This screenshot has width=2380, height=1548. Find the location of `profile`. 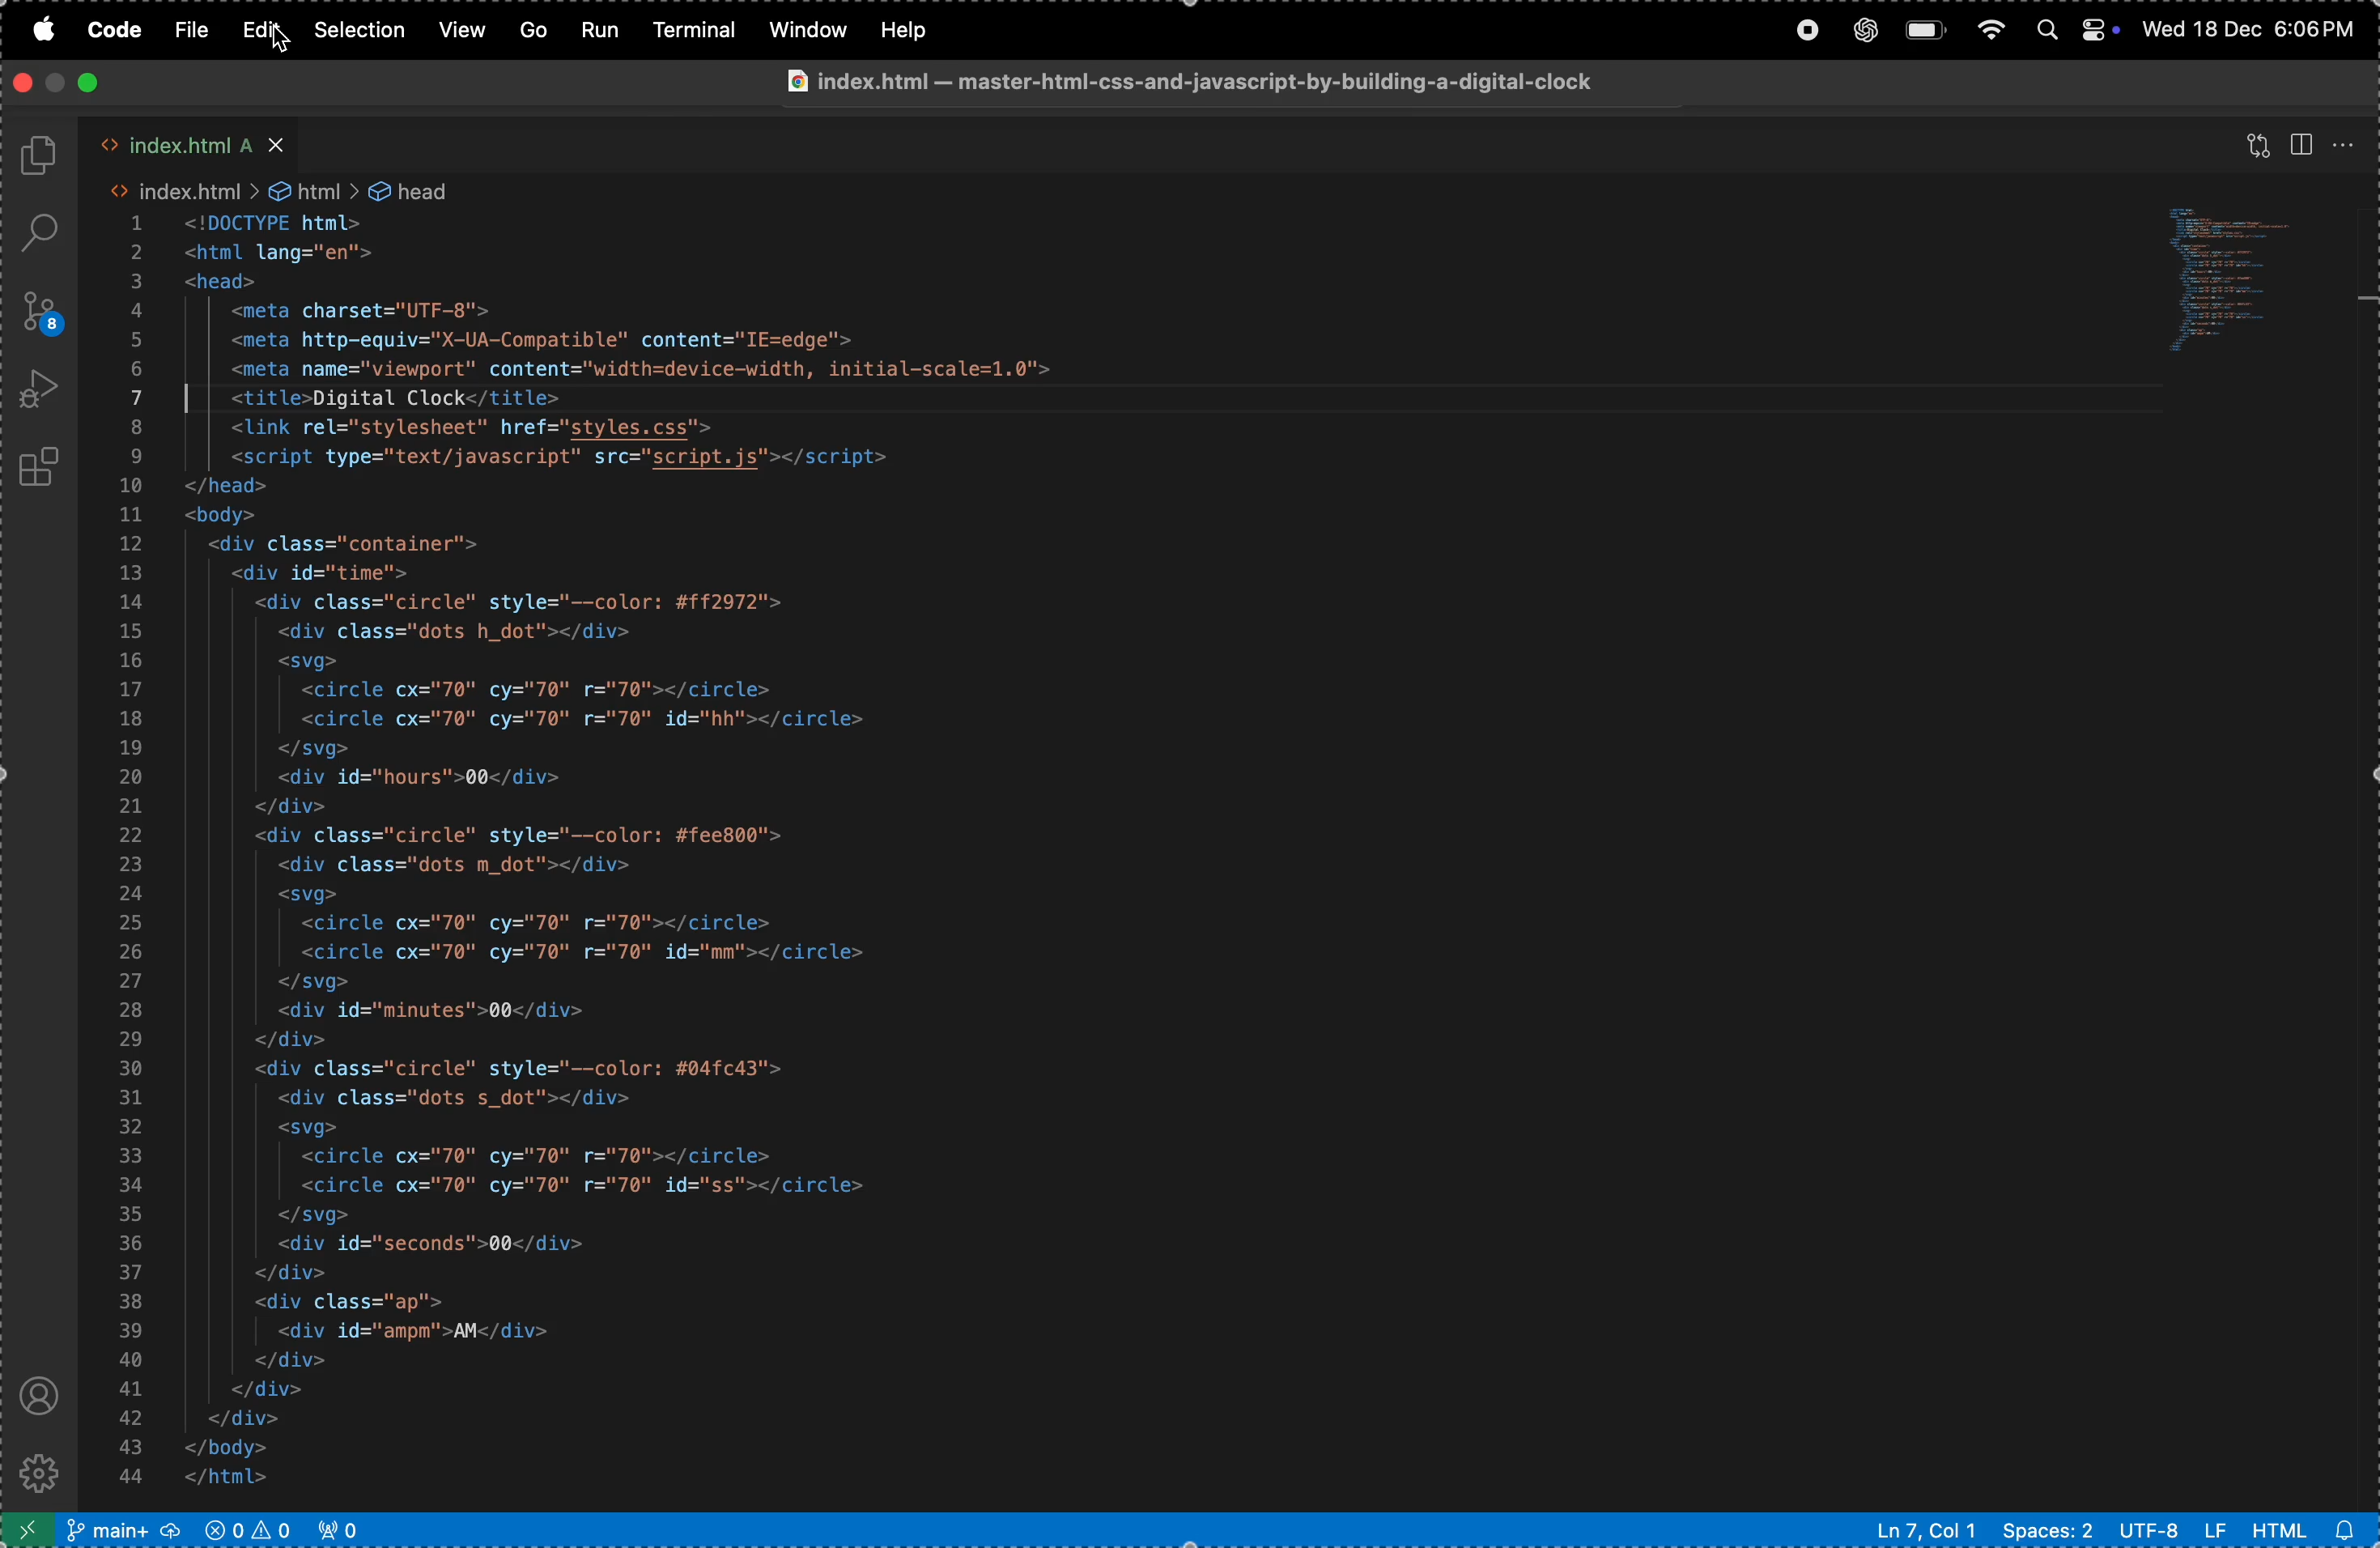

profile is located at coordinates (39, 1395).